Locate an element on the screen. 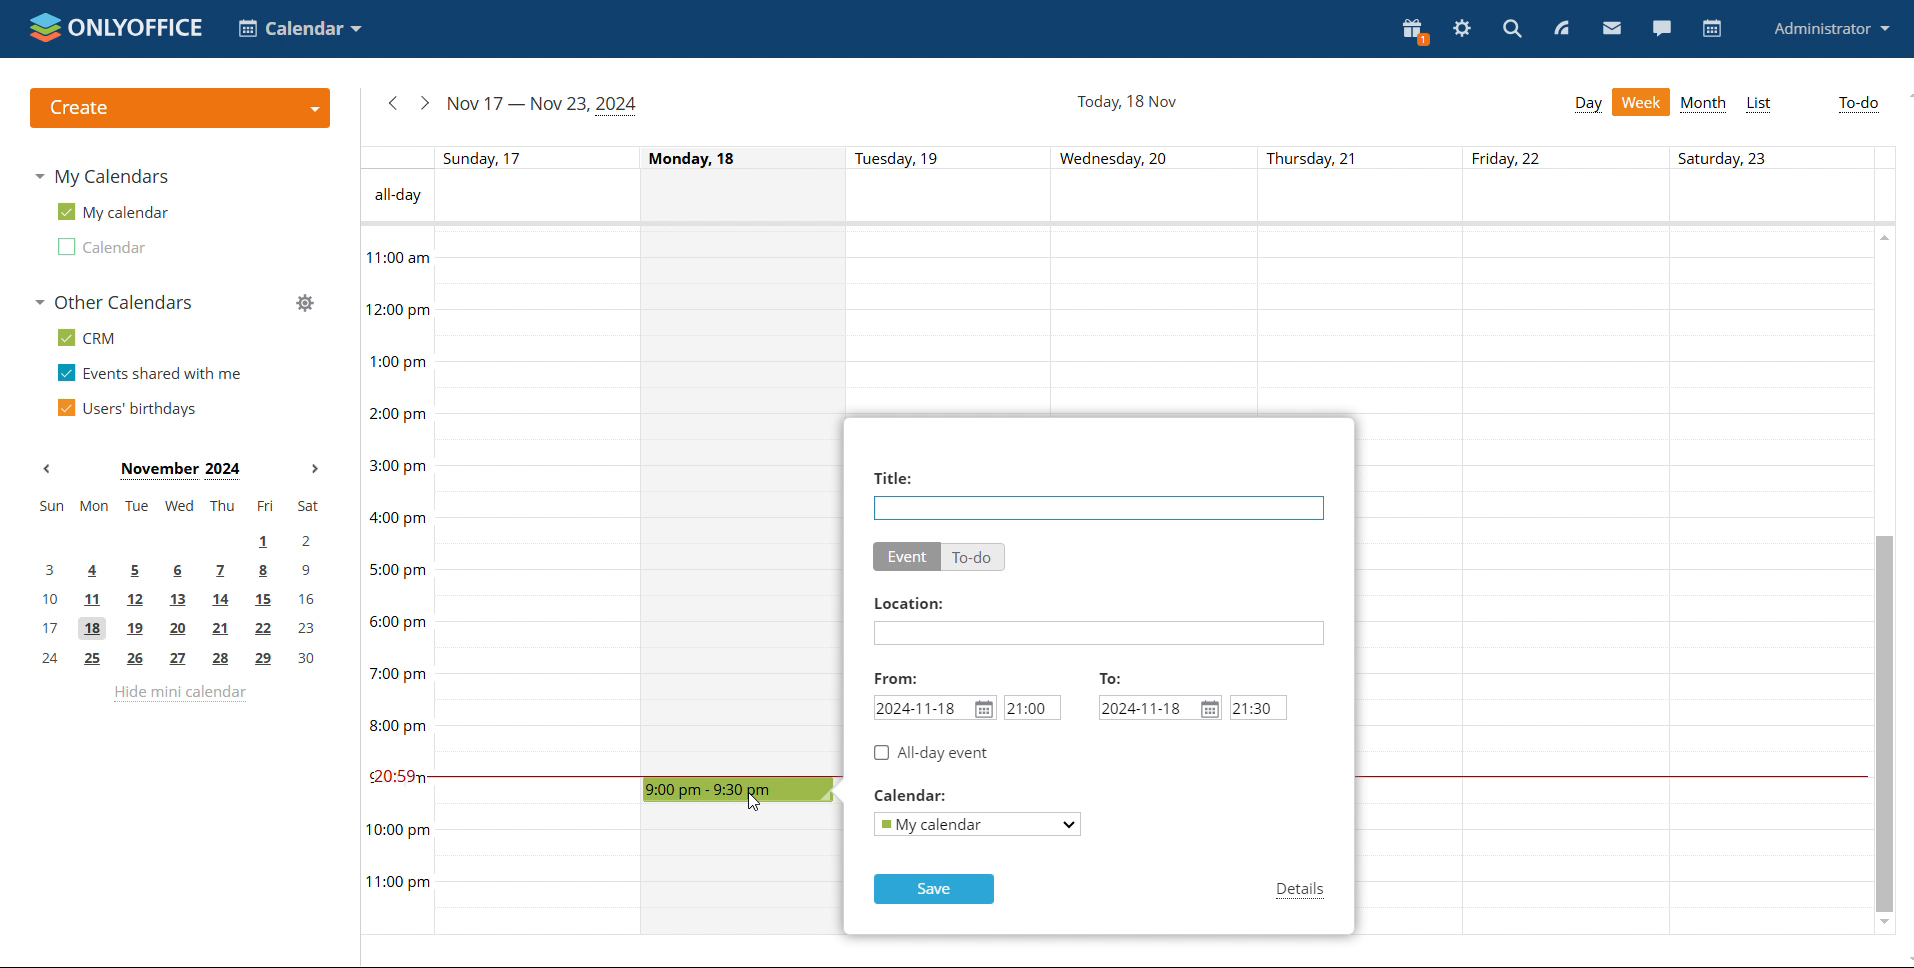 The image size is (1914, 968). start date is located at coordinates (937, 708).